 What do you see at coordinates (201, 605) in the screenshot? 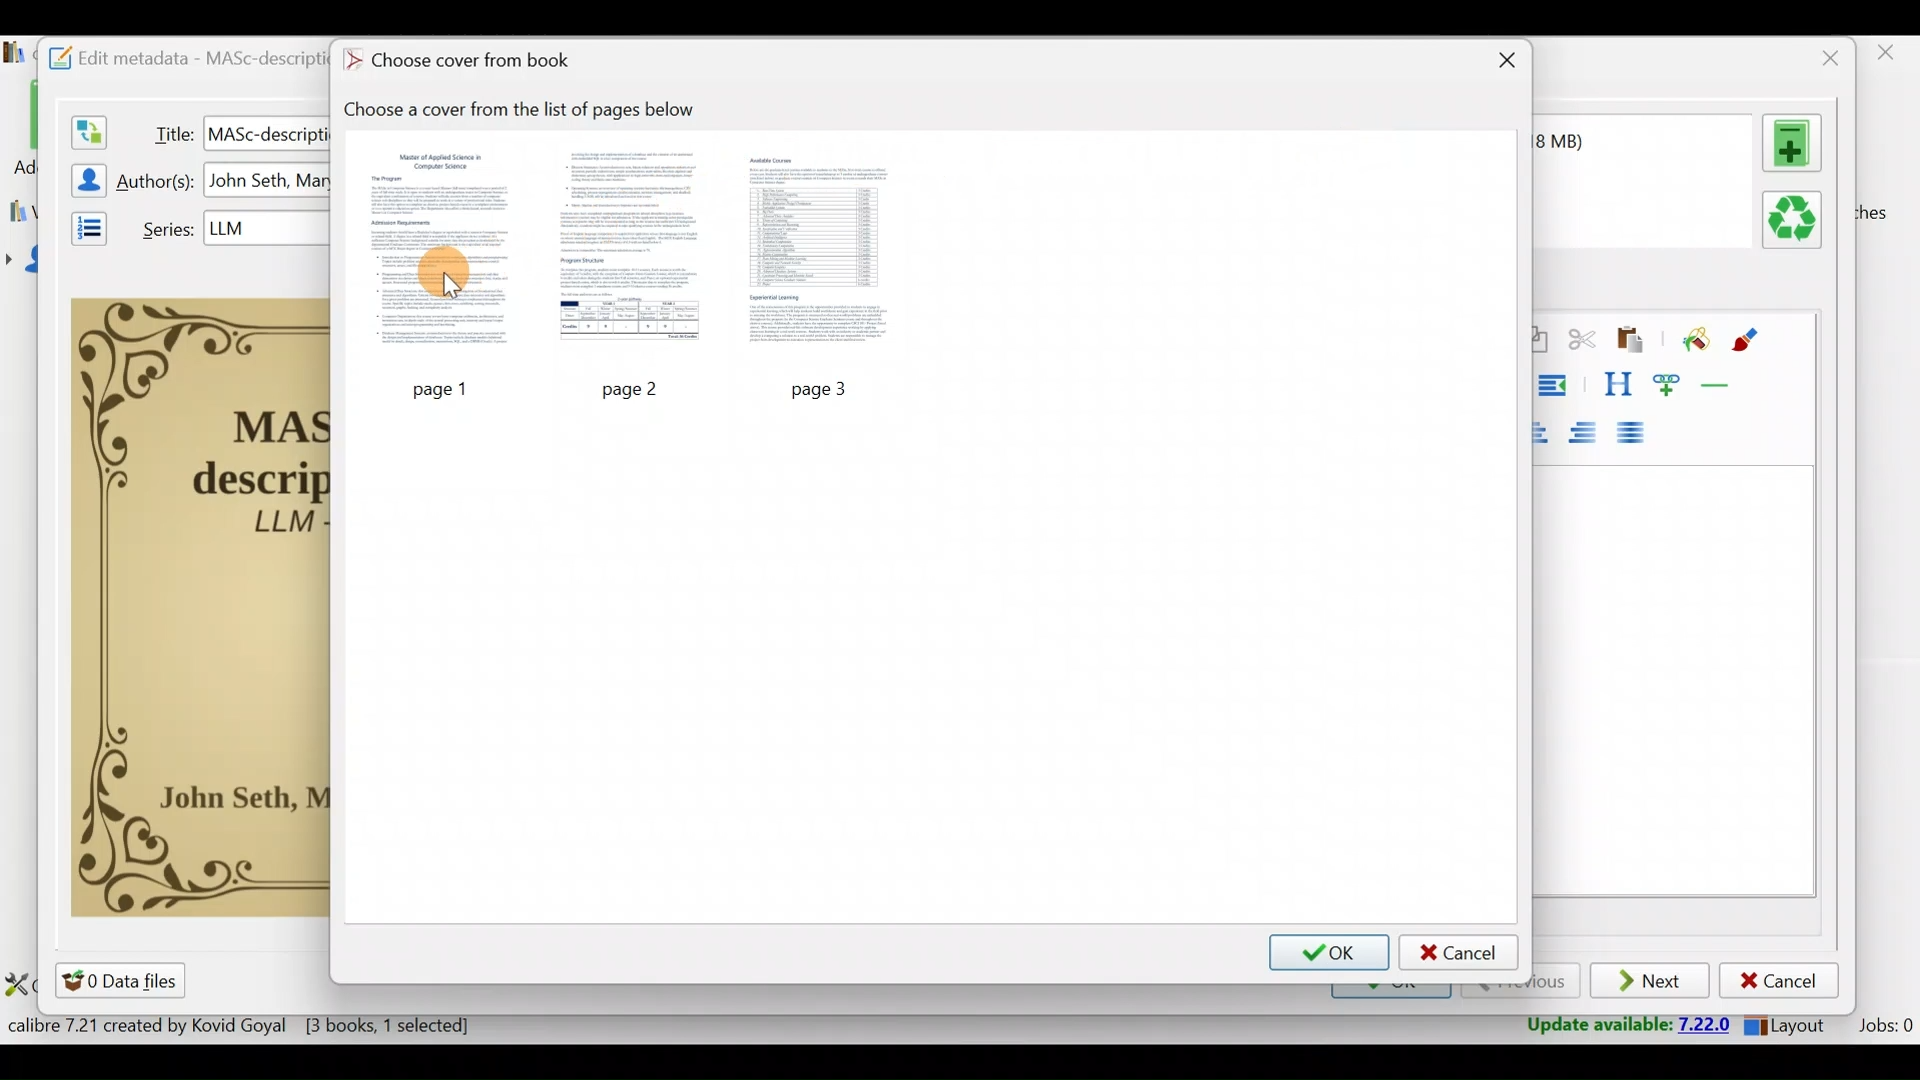
I see `Cover preview` at bounding box center [201, 605].